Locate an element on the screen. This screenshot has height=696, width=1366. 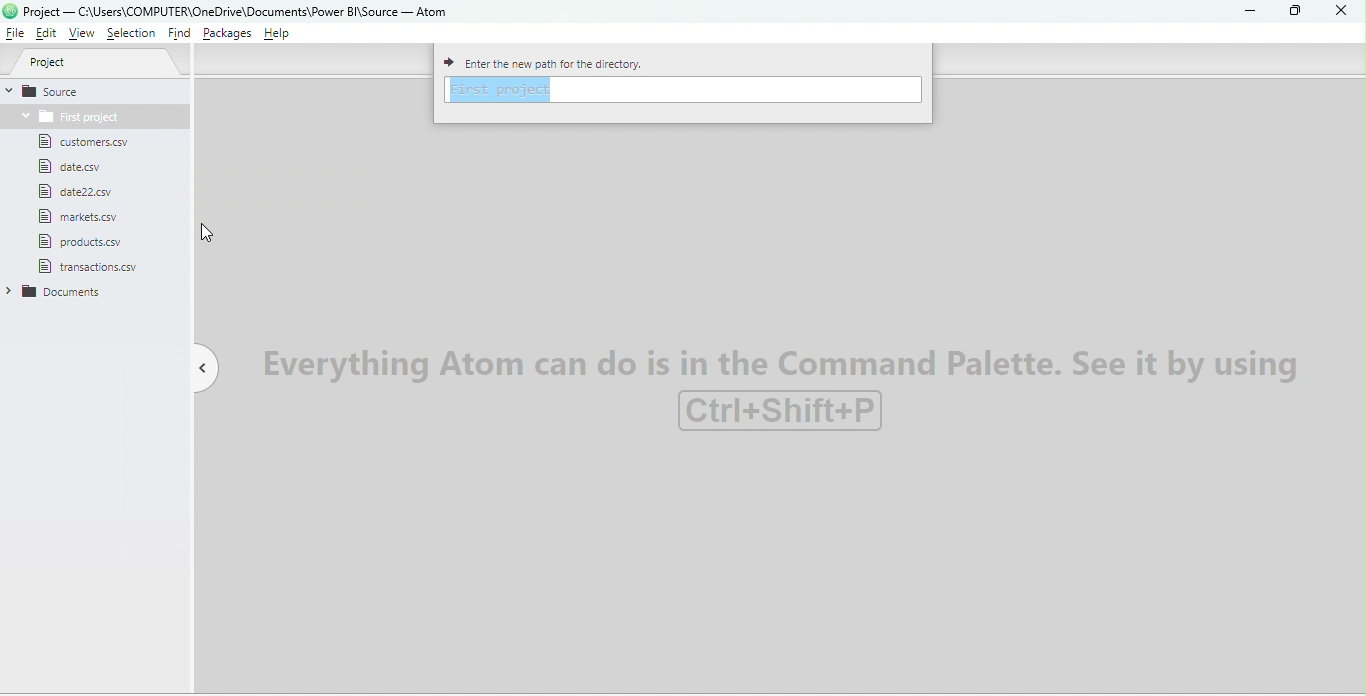
Folder is located at coordinates (61, 293).